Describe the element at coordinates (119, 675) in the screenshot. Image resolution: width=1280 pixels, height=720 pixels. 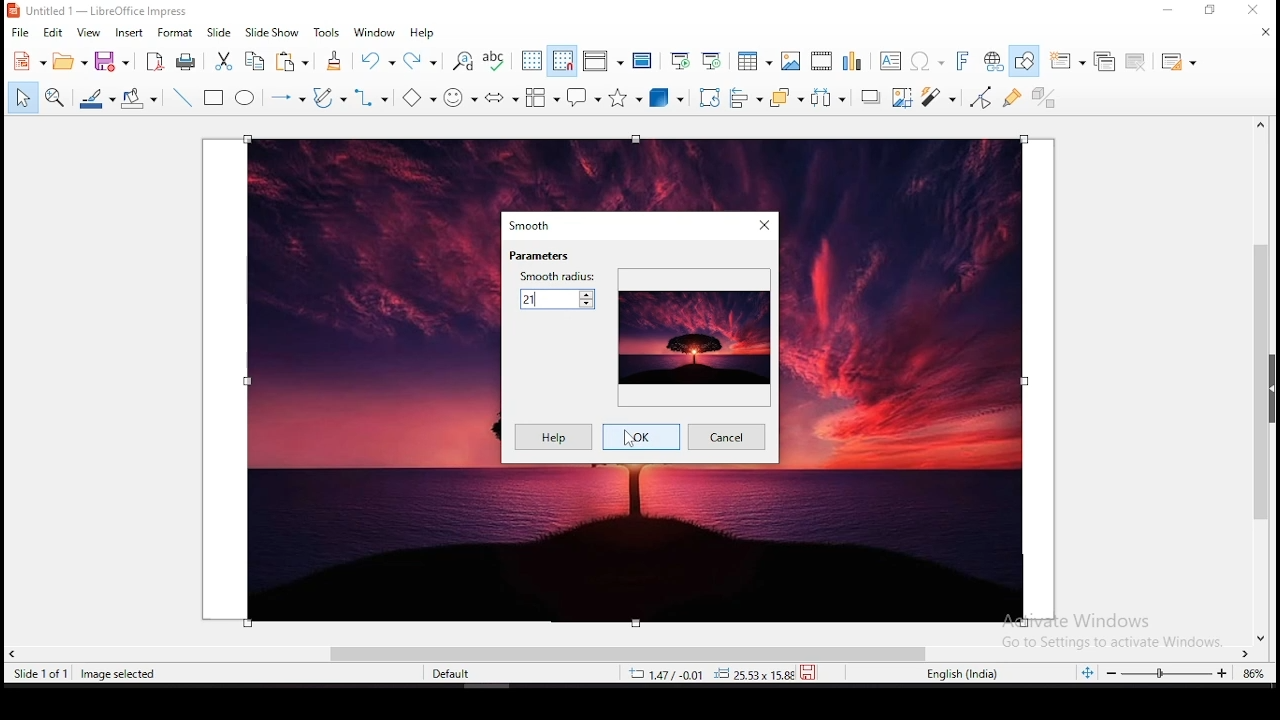
I see `image seleted` at that location.